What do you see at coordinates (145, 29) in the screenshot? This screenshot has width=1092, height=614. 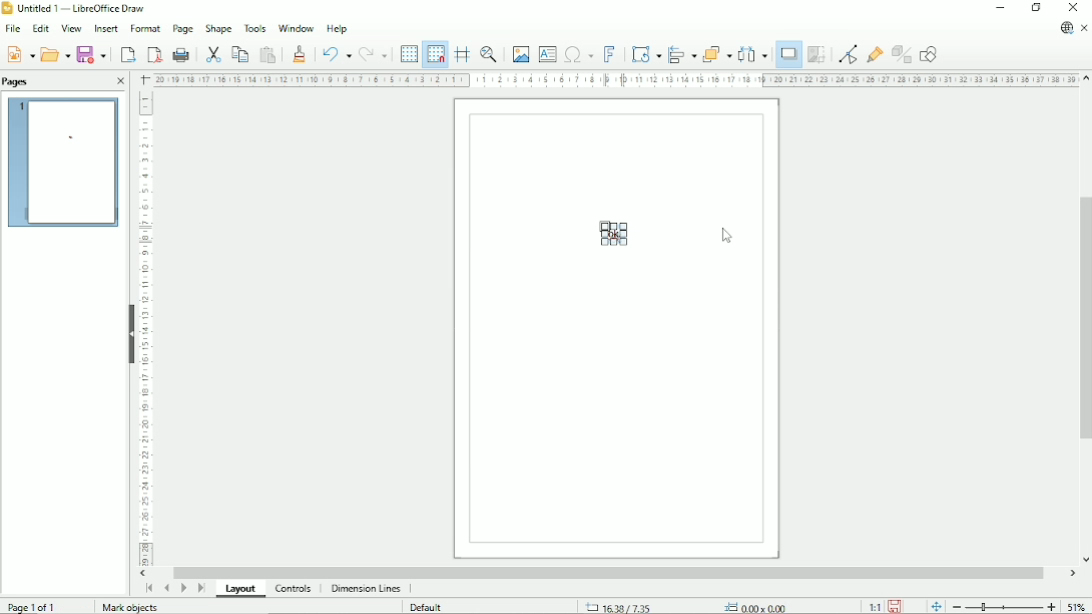 I see `Format` at bounding box center [145, 29].